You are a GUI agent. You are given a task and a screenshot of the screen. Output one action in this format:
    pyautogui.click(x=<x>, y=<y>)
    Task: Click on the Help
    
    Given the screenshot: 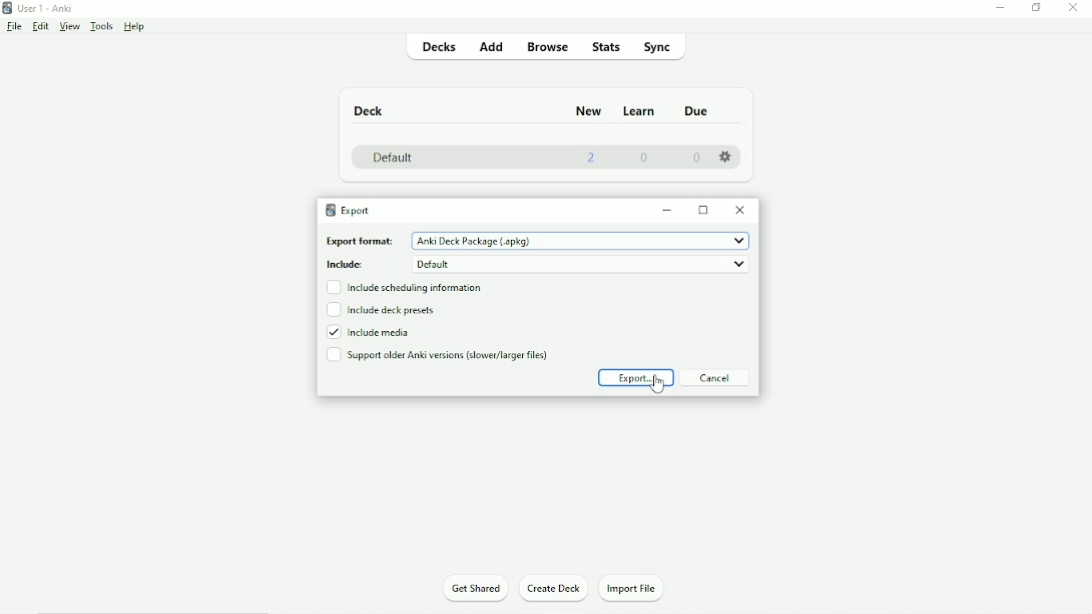 What is the action you would take?
    pyautogui.click(x=137, y=26)
    